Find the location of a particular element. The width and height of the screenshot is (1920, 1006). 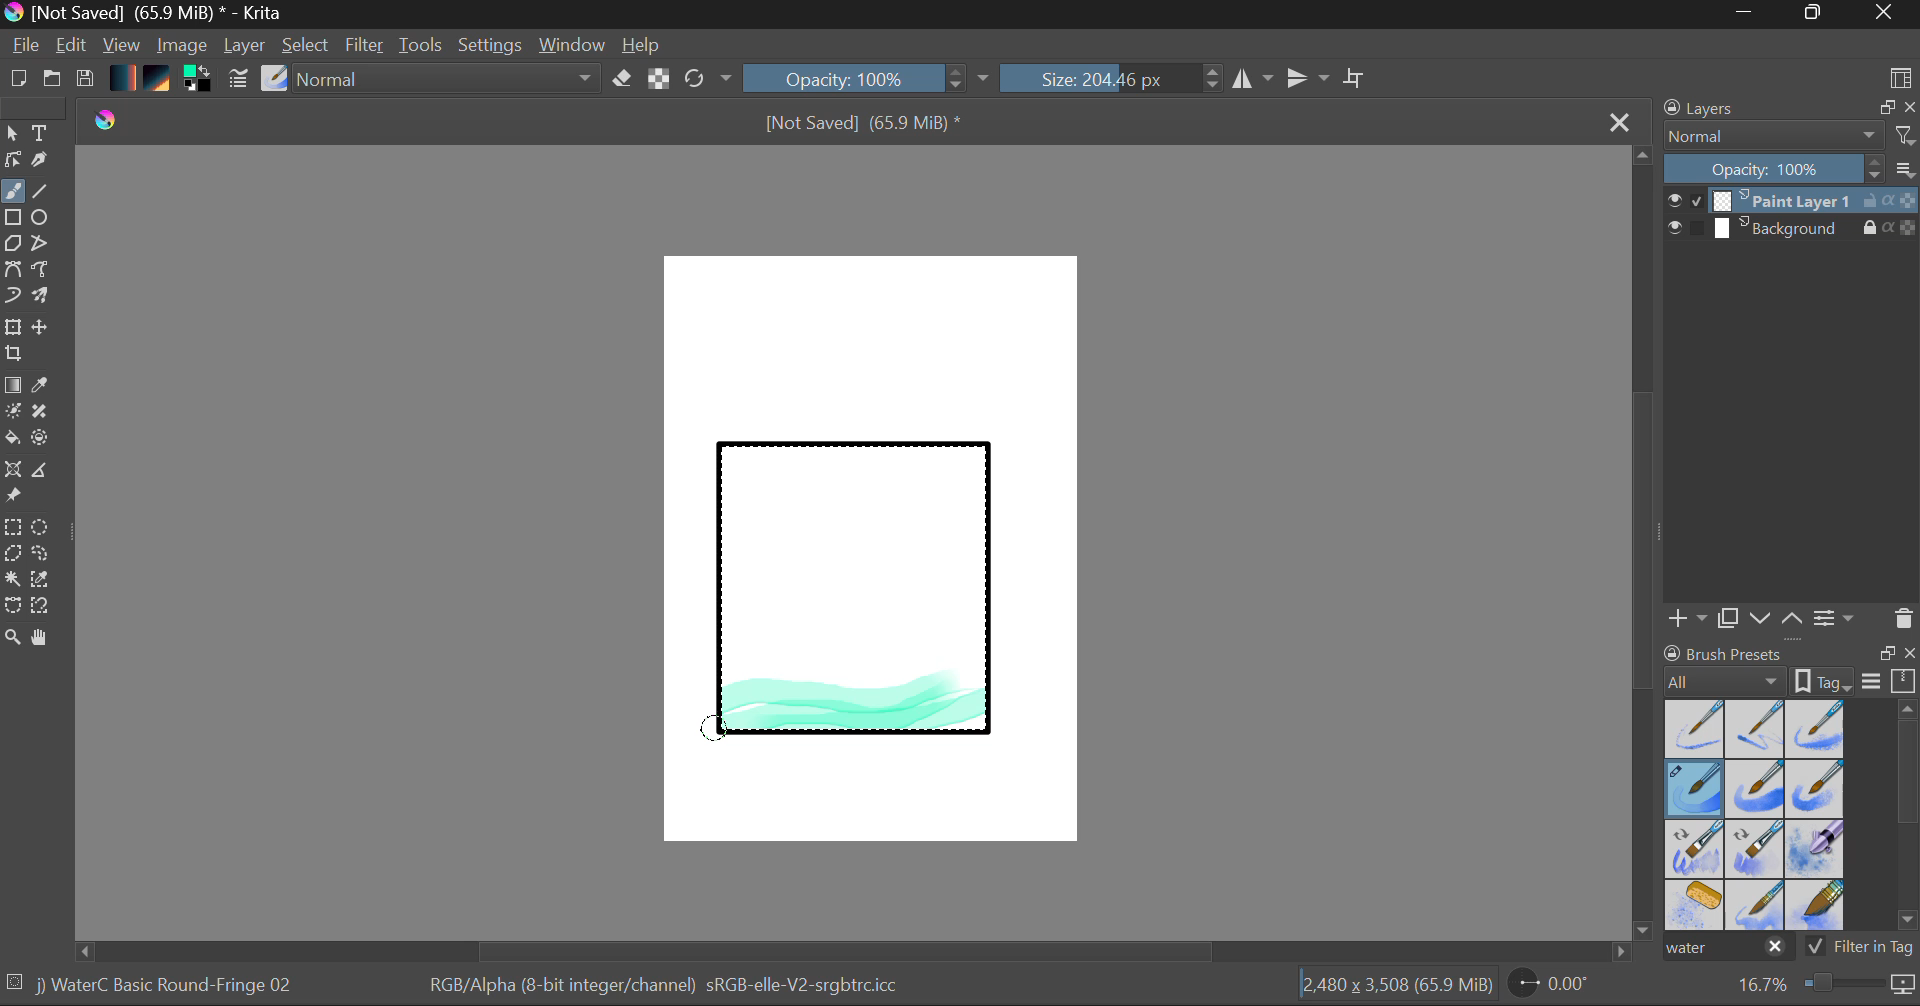

Minimize is located at coordinates (1817, 14).